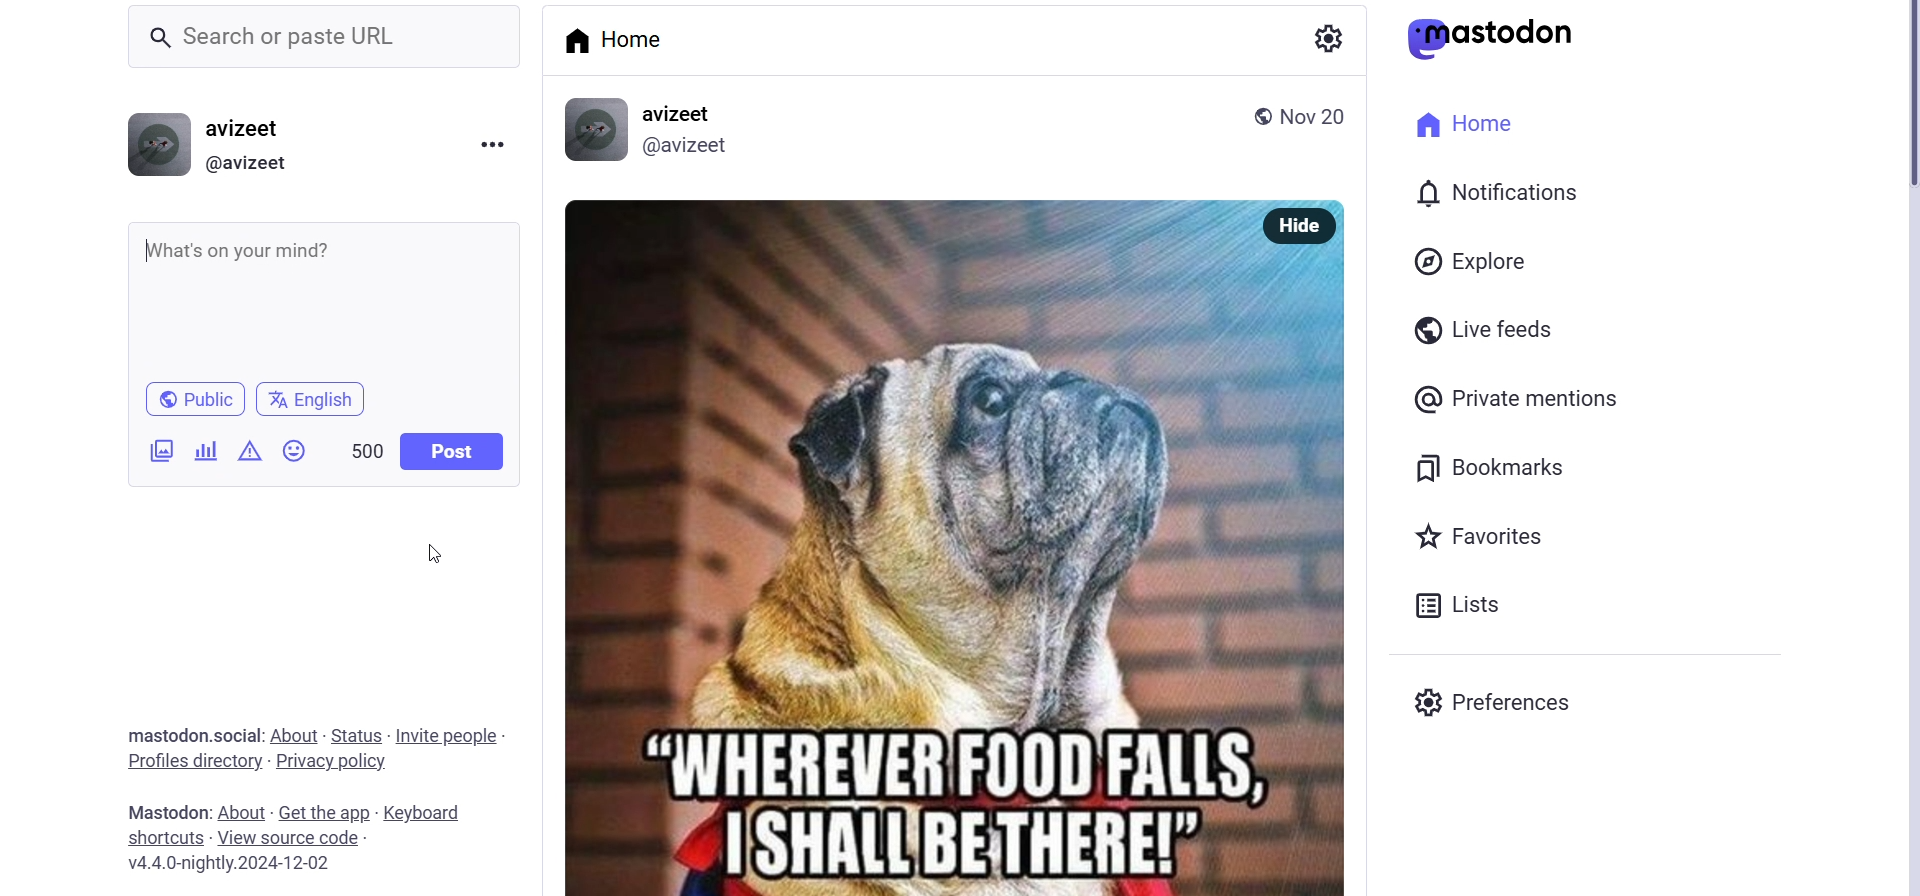 The height and width of the screenshot is (896, 1920). Describe the element at coordinates (168, 736) in the screenshot. I see `mastodon social` at that location.